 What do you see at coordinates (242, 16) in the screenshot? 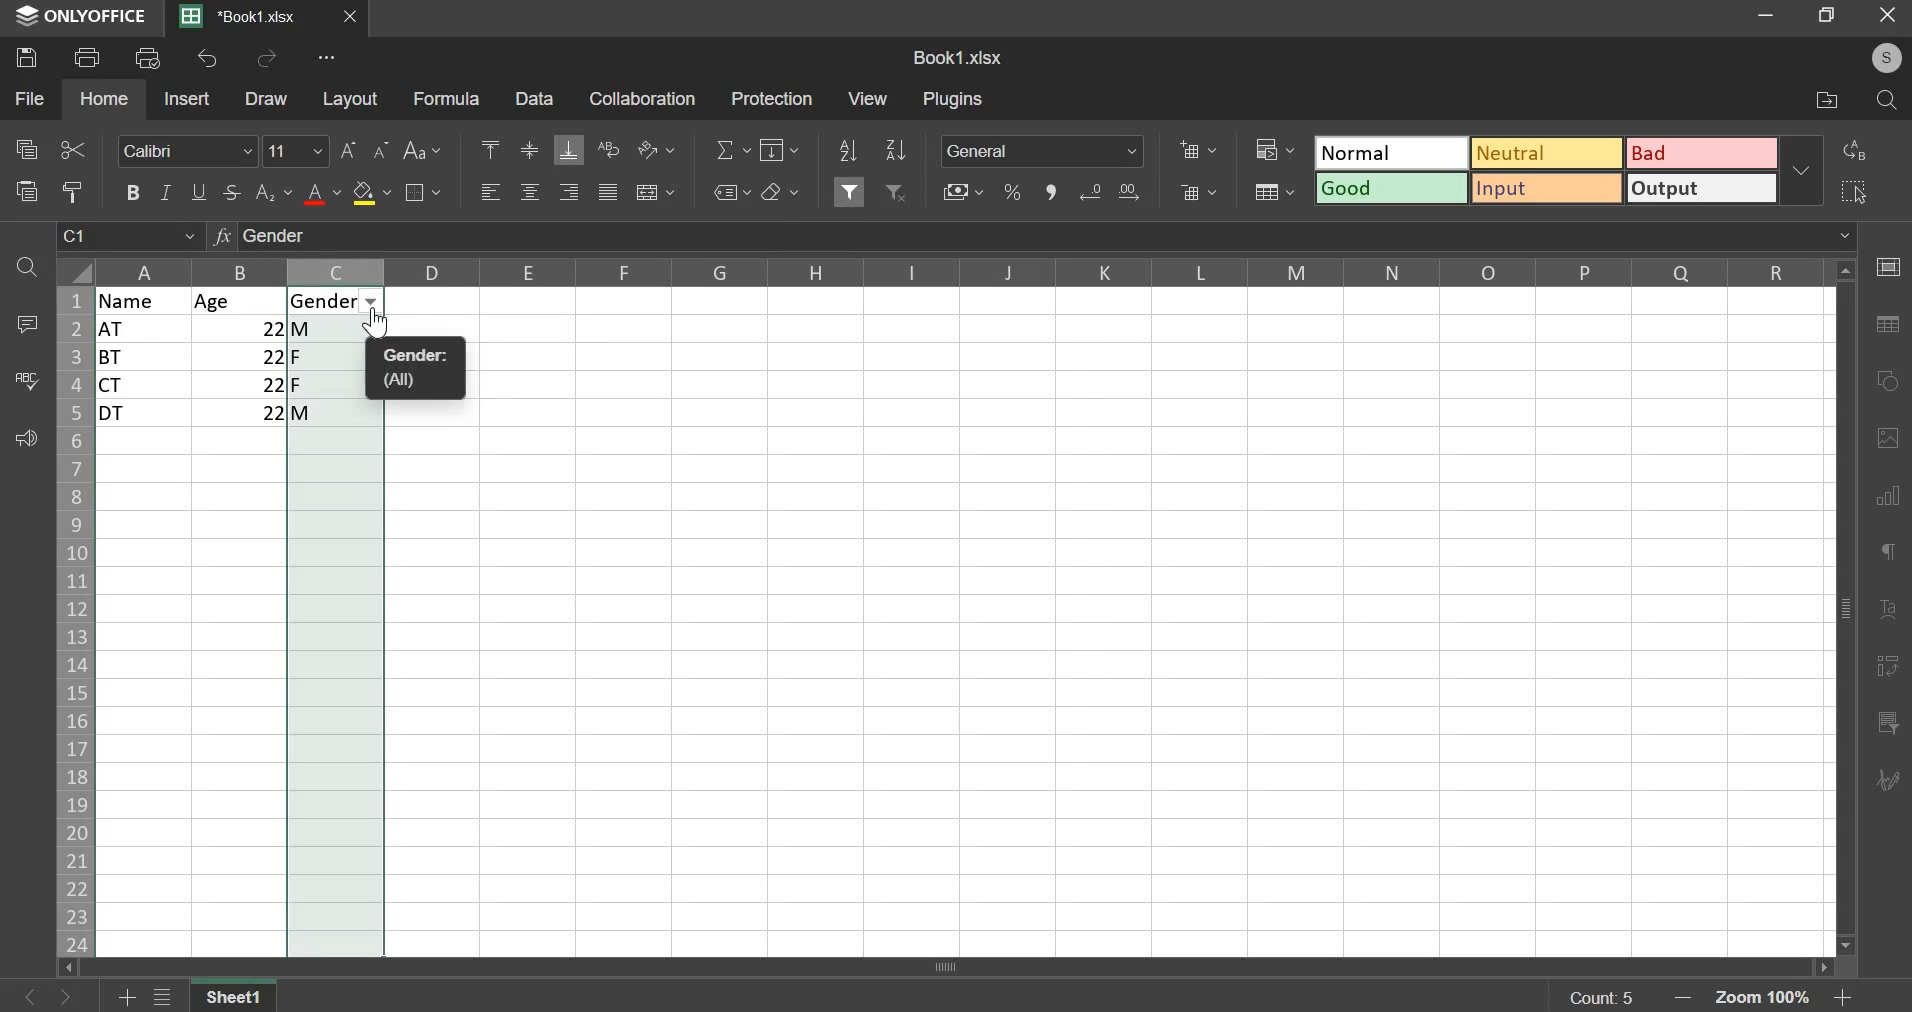
I see `*book1.xlsx` at bounding box center [242, 16].